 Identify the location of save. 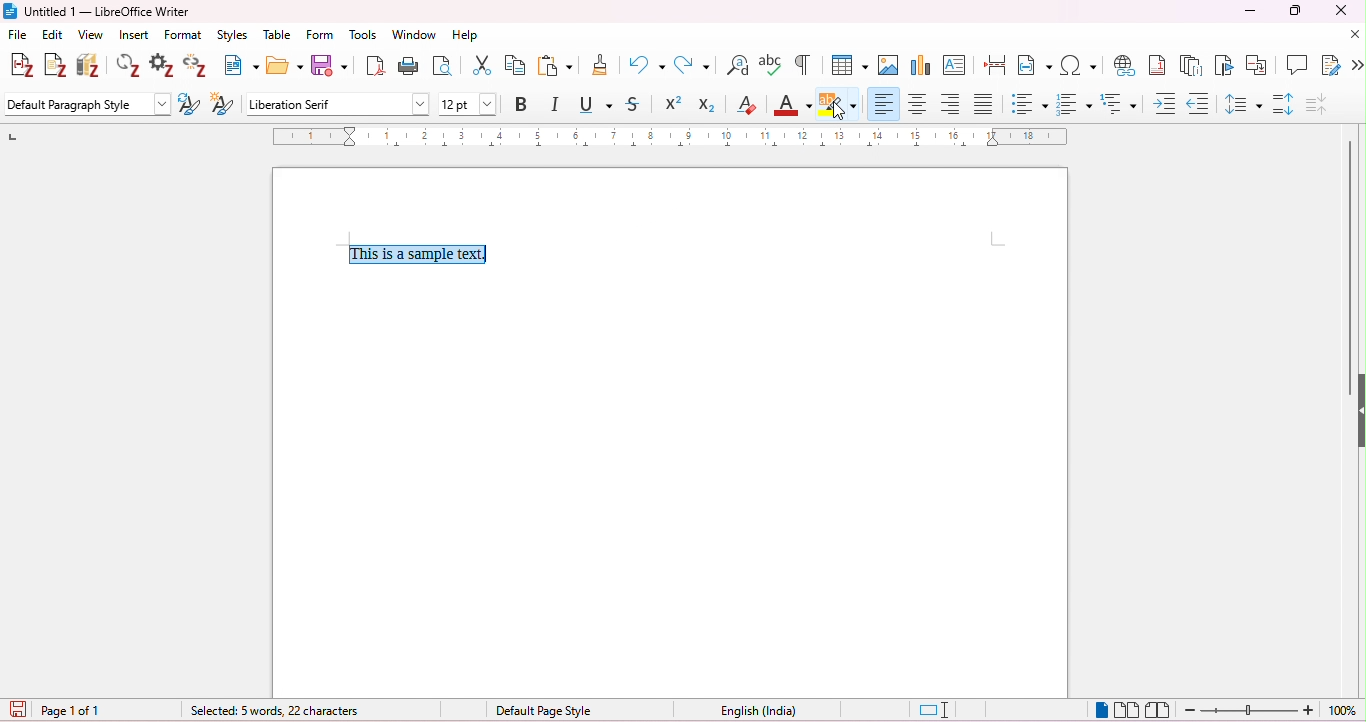
(18, 710).